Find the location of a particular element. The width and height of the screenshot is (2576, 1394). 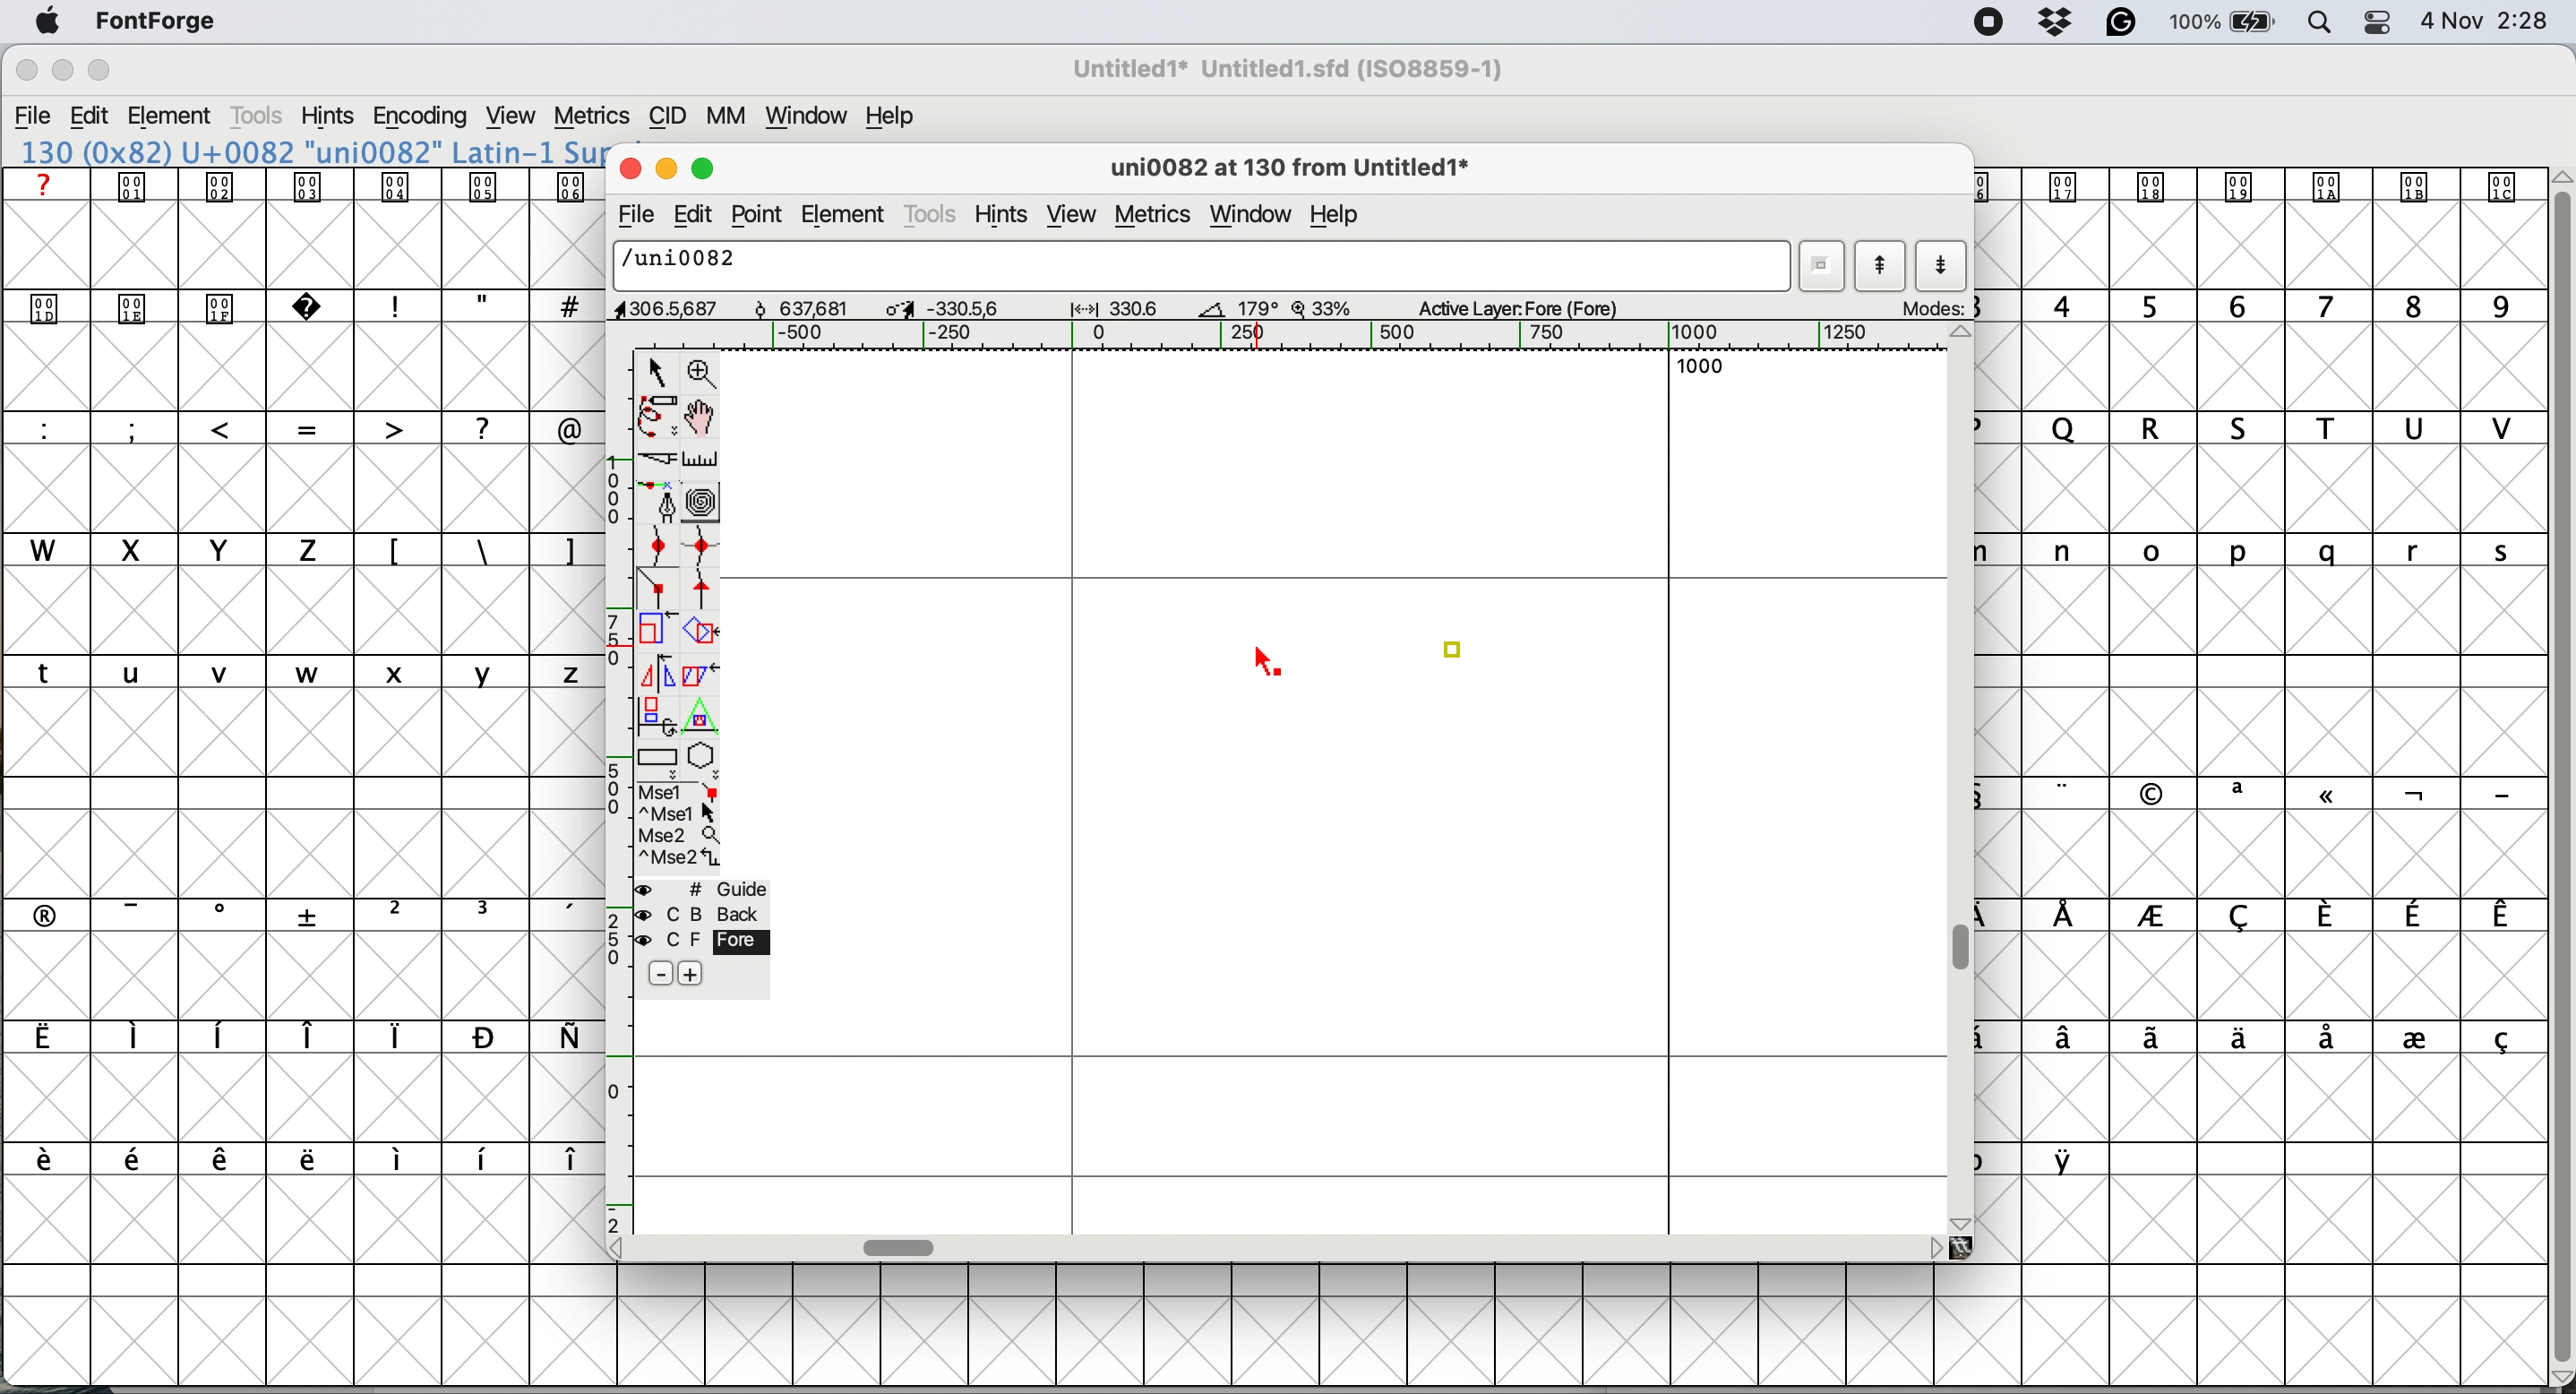

symbols is located at coordinates (2285, 794).